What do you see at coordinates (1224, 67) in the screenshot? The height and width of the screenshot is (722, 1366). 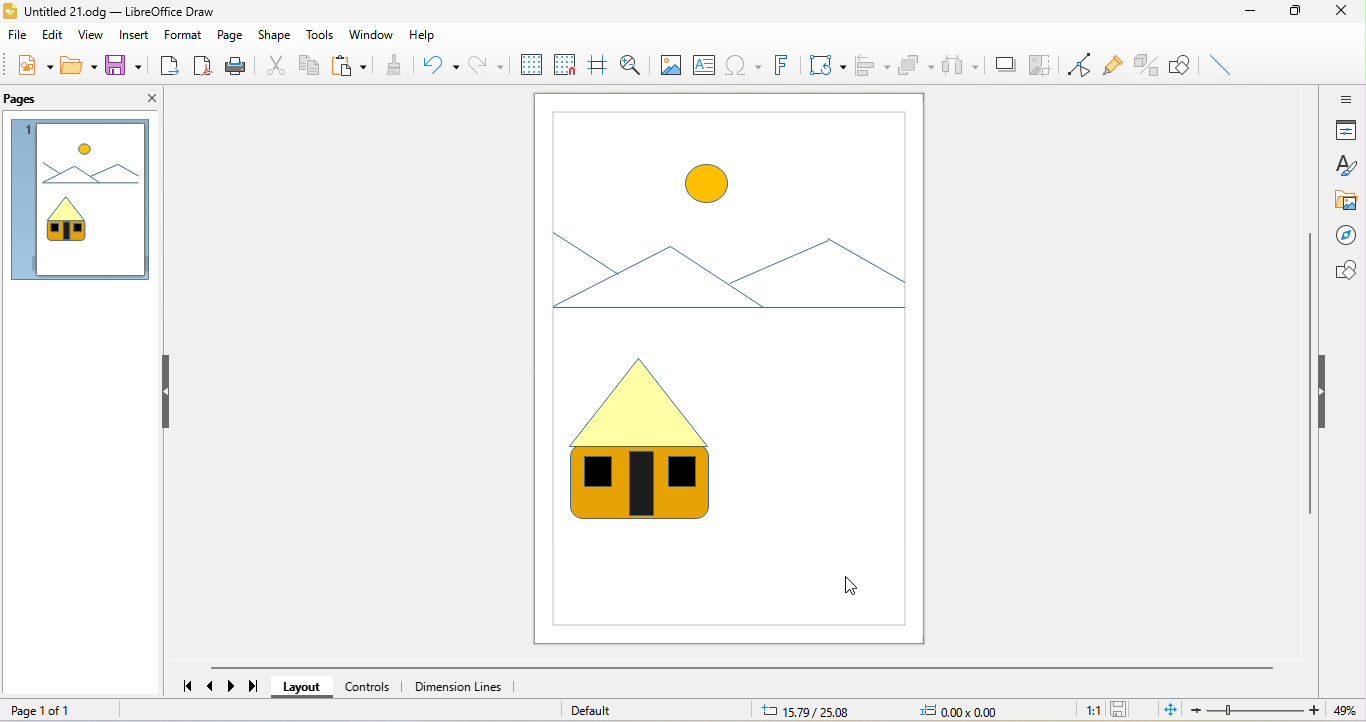 I see `line tool` at bounding box center [1224, 67].